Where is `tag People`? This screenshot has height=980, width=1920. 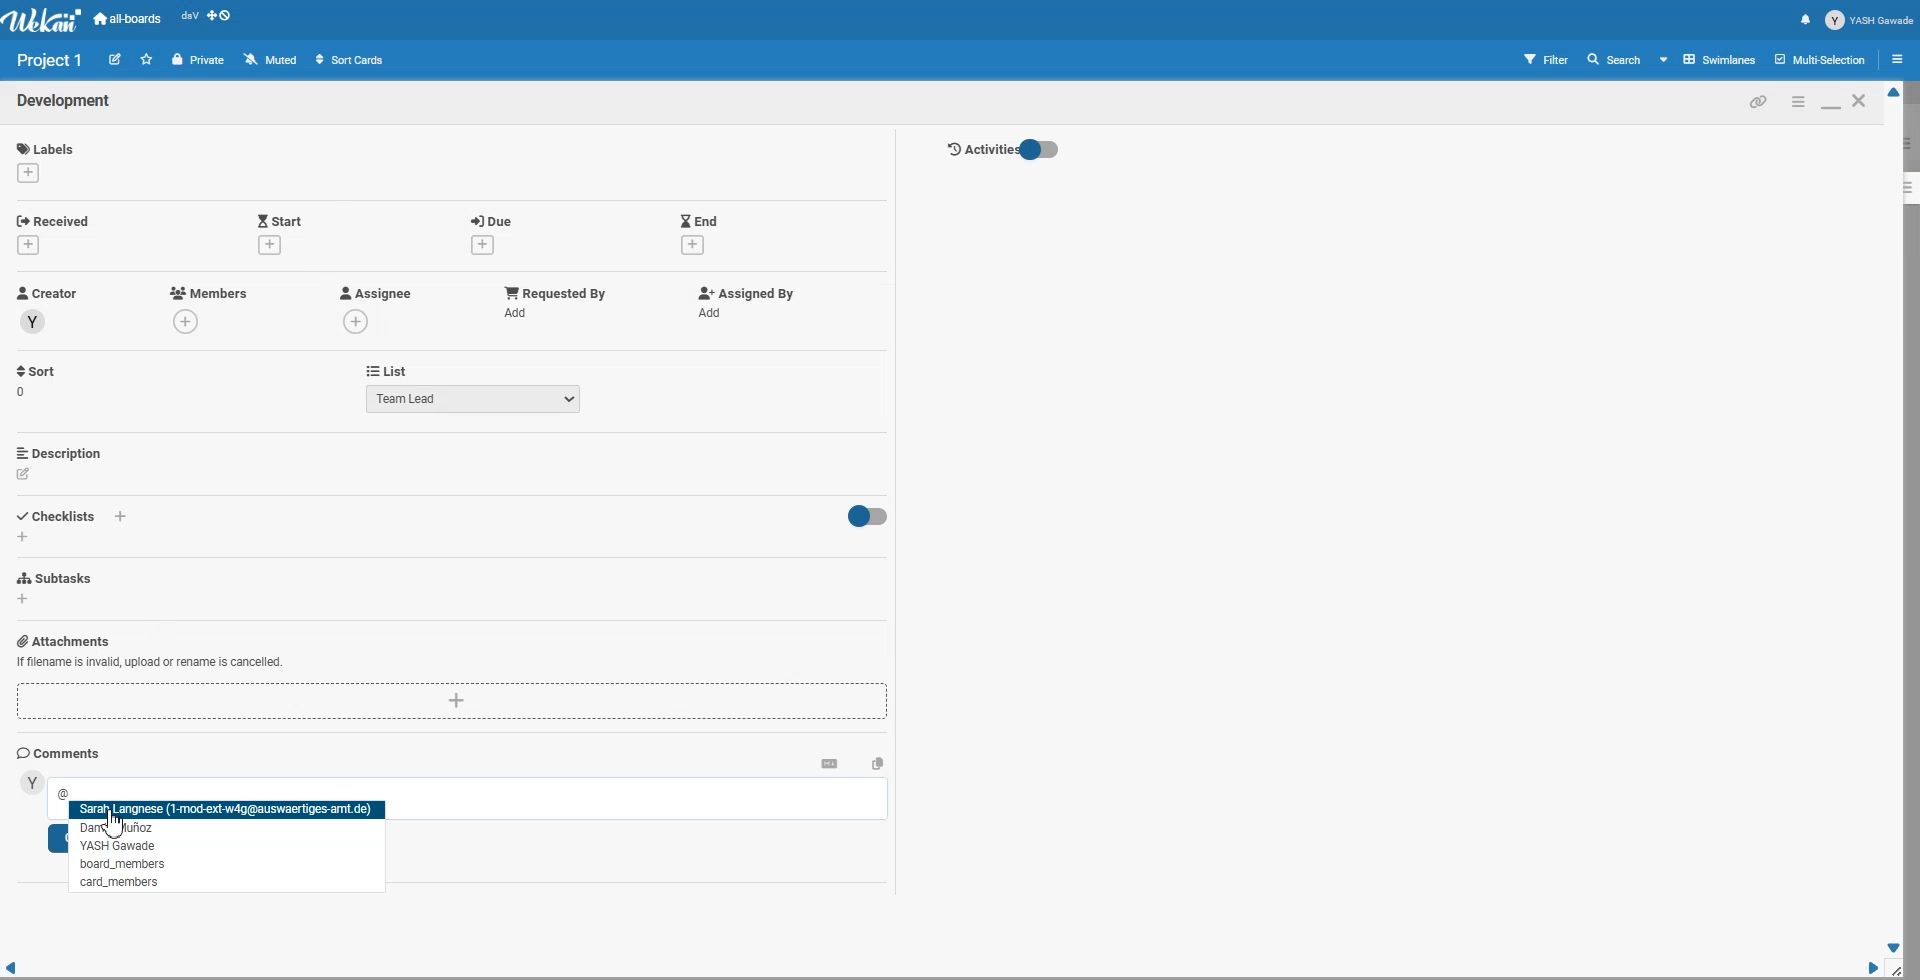
tag People is located at coordinates (124, 880).